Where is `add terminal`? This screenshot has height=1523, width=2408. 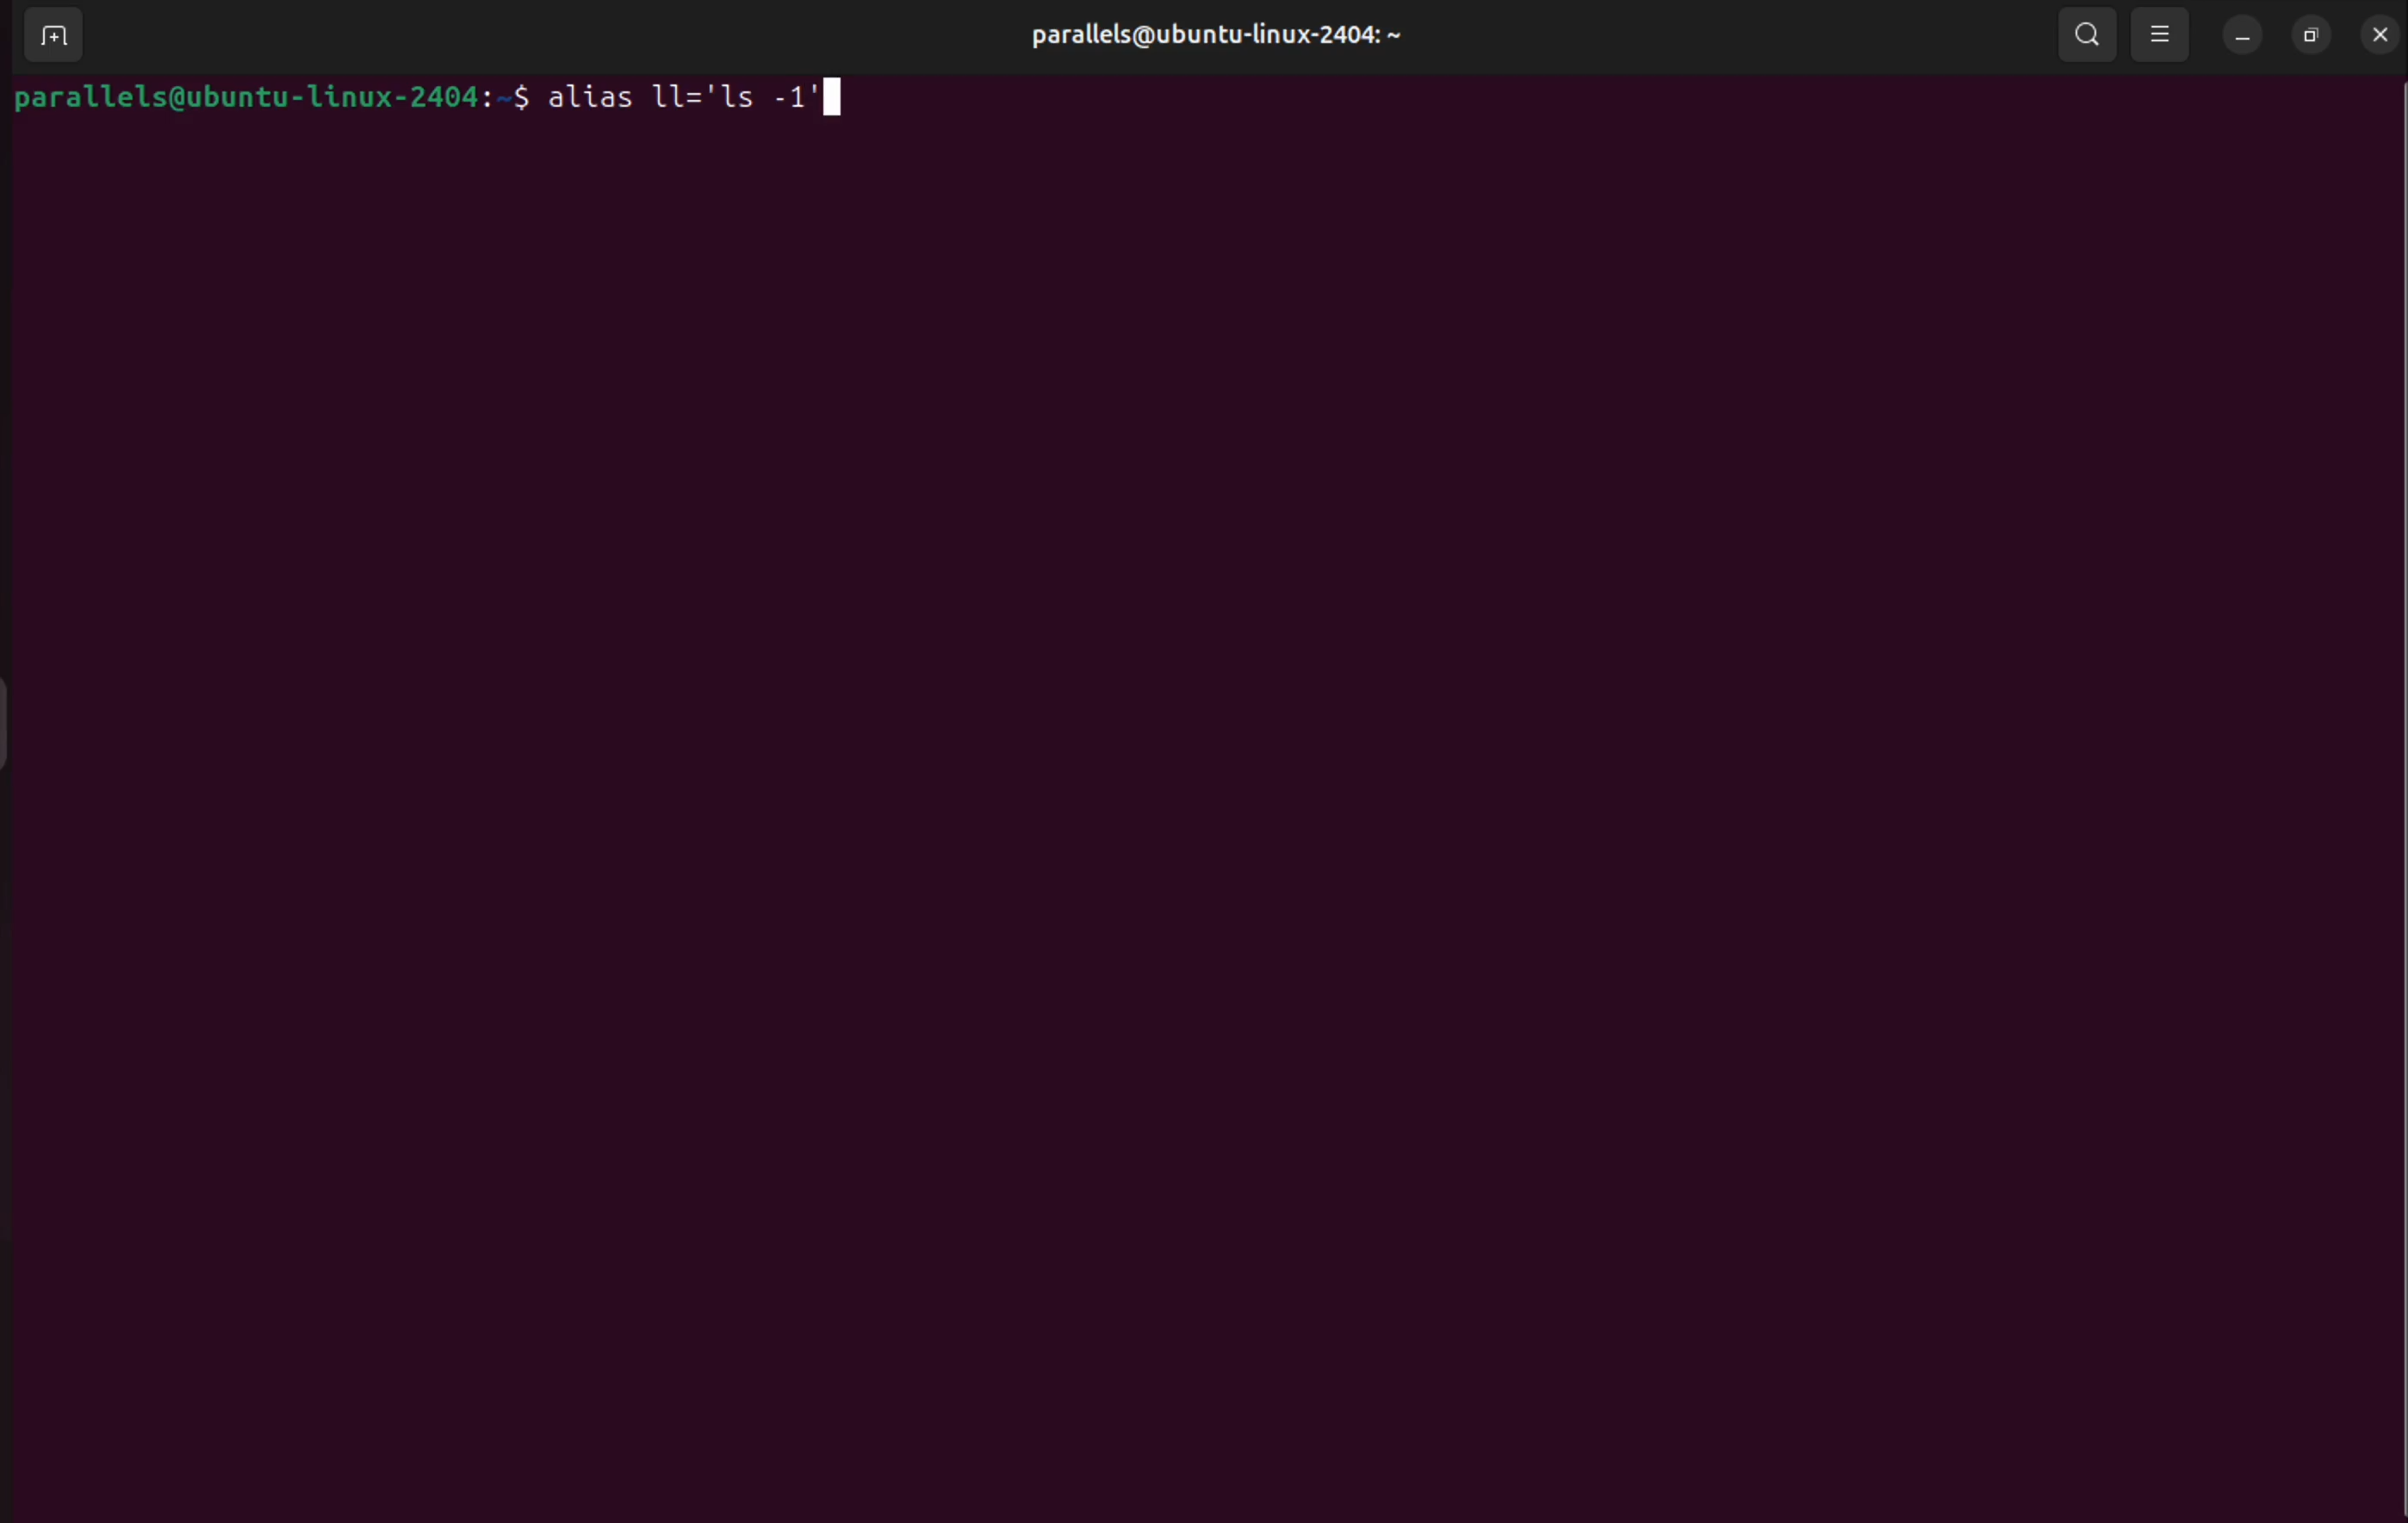 add terminal is located at coordinates (52, 38).